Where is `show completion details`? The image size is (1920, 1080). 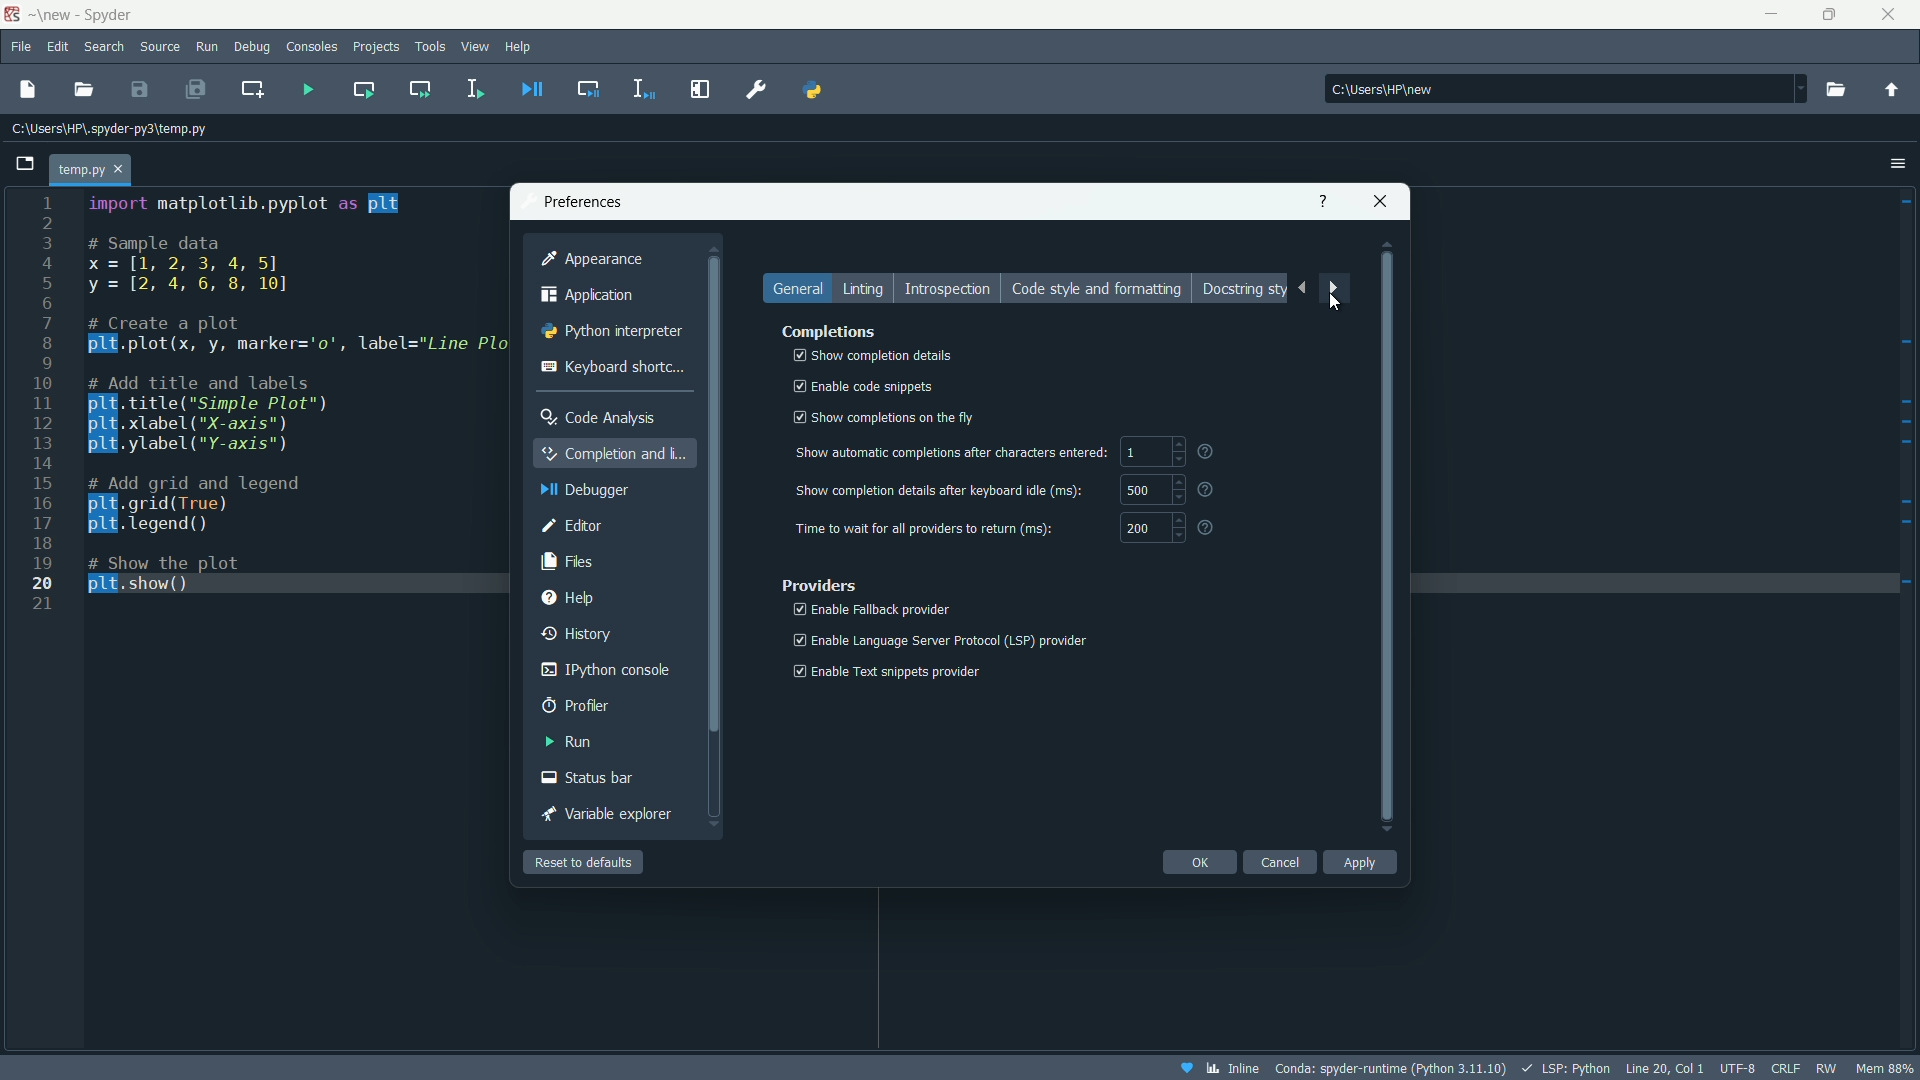
show completion details is located at coordinates (868, 355).